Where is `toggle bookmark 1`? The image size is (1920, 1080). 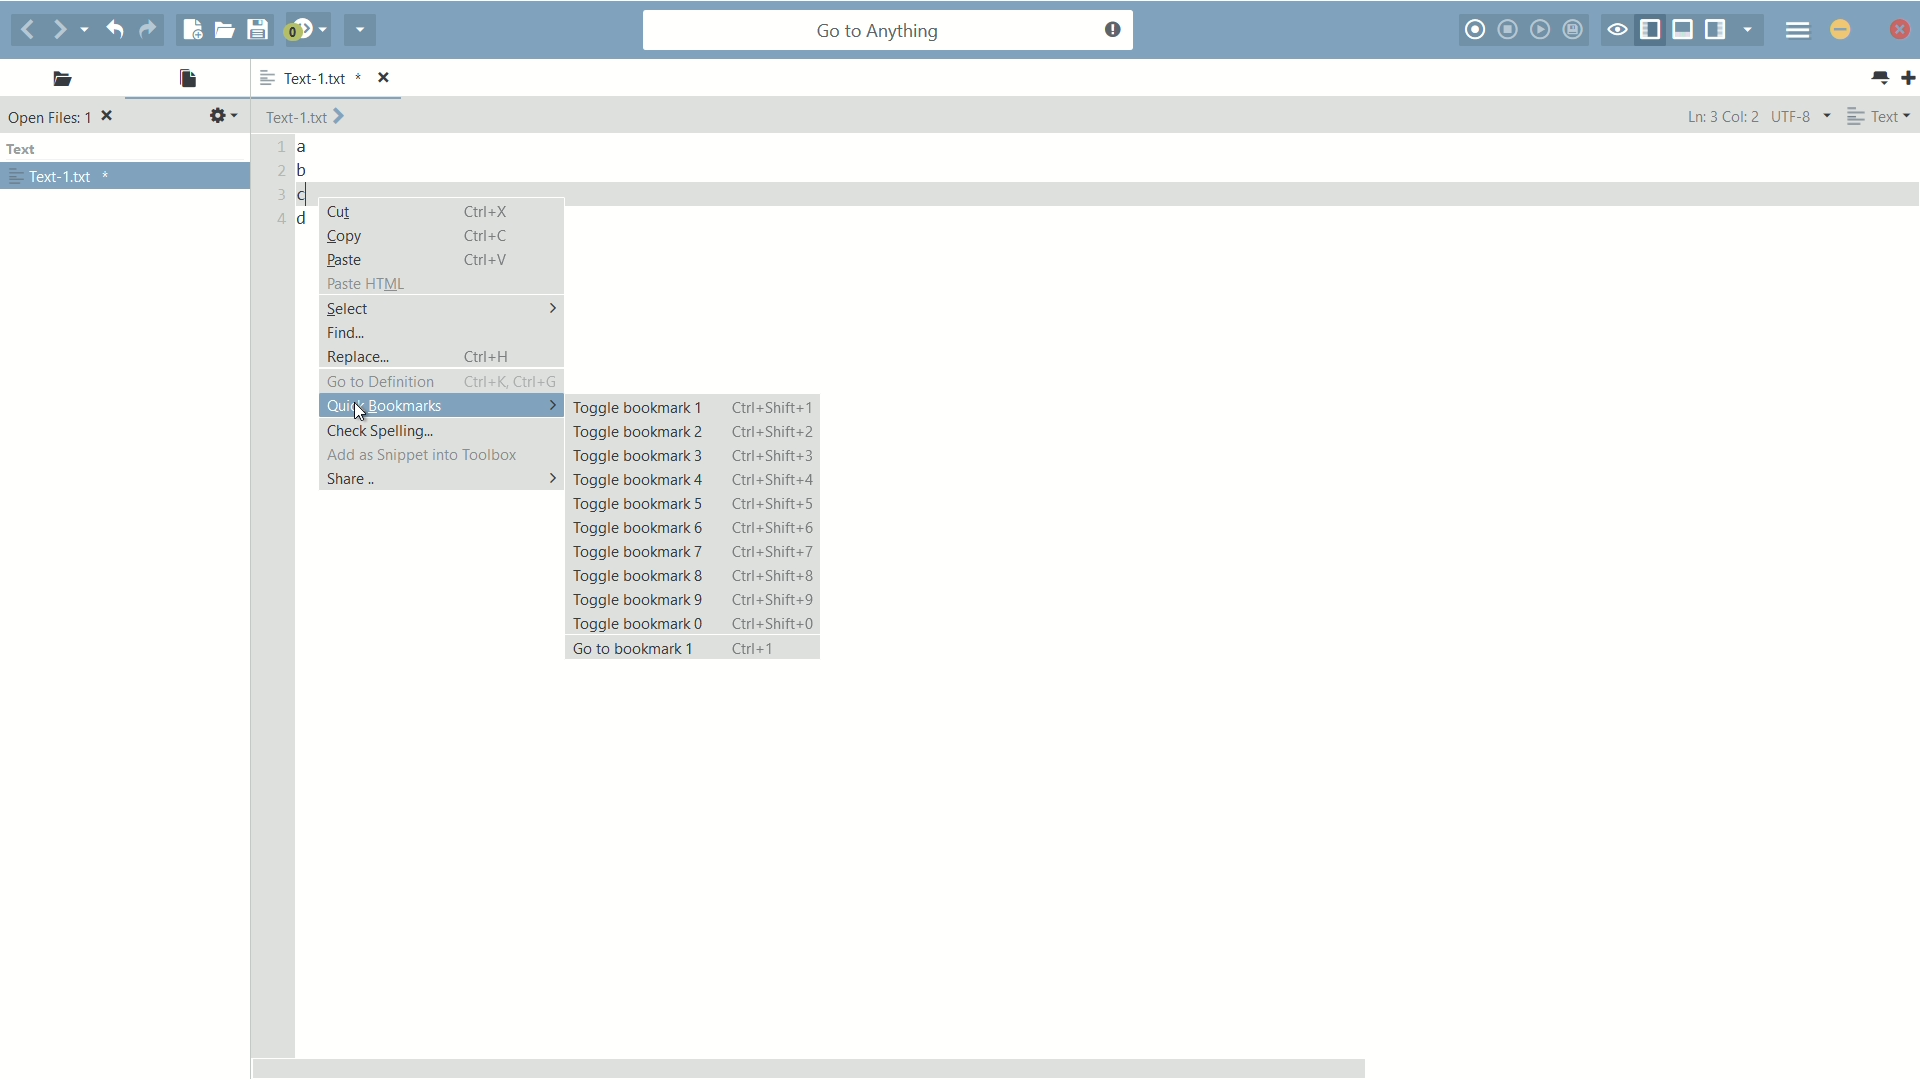 toggle bookmark 1 is located at coordinates (695, 408).